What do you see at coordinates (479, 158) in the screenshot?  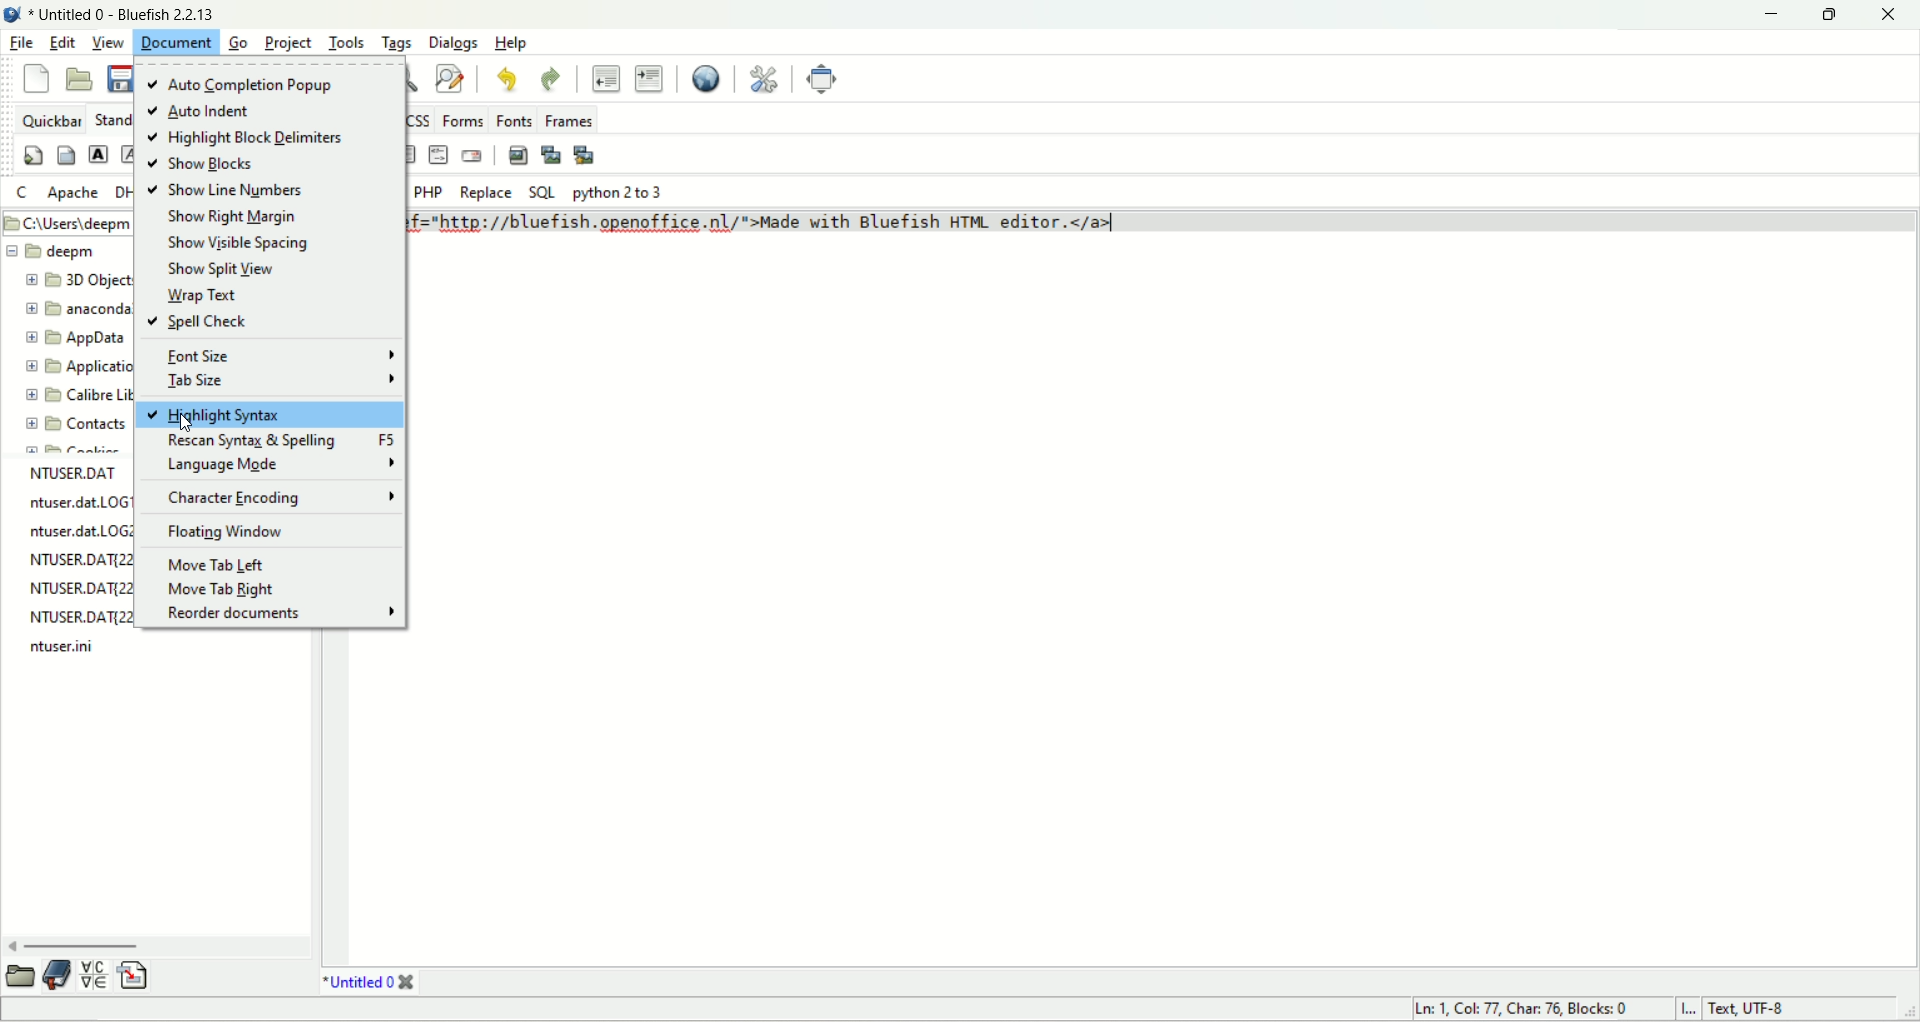 I see `email` at bounding box center [479, 158].